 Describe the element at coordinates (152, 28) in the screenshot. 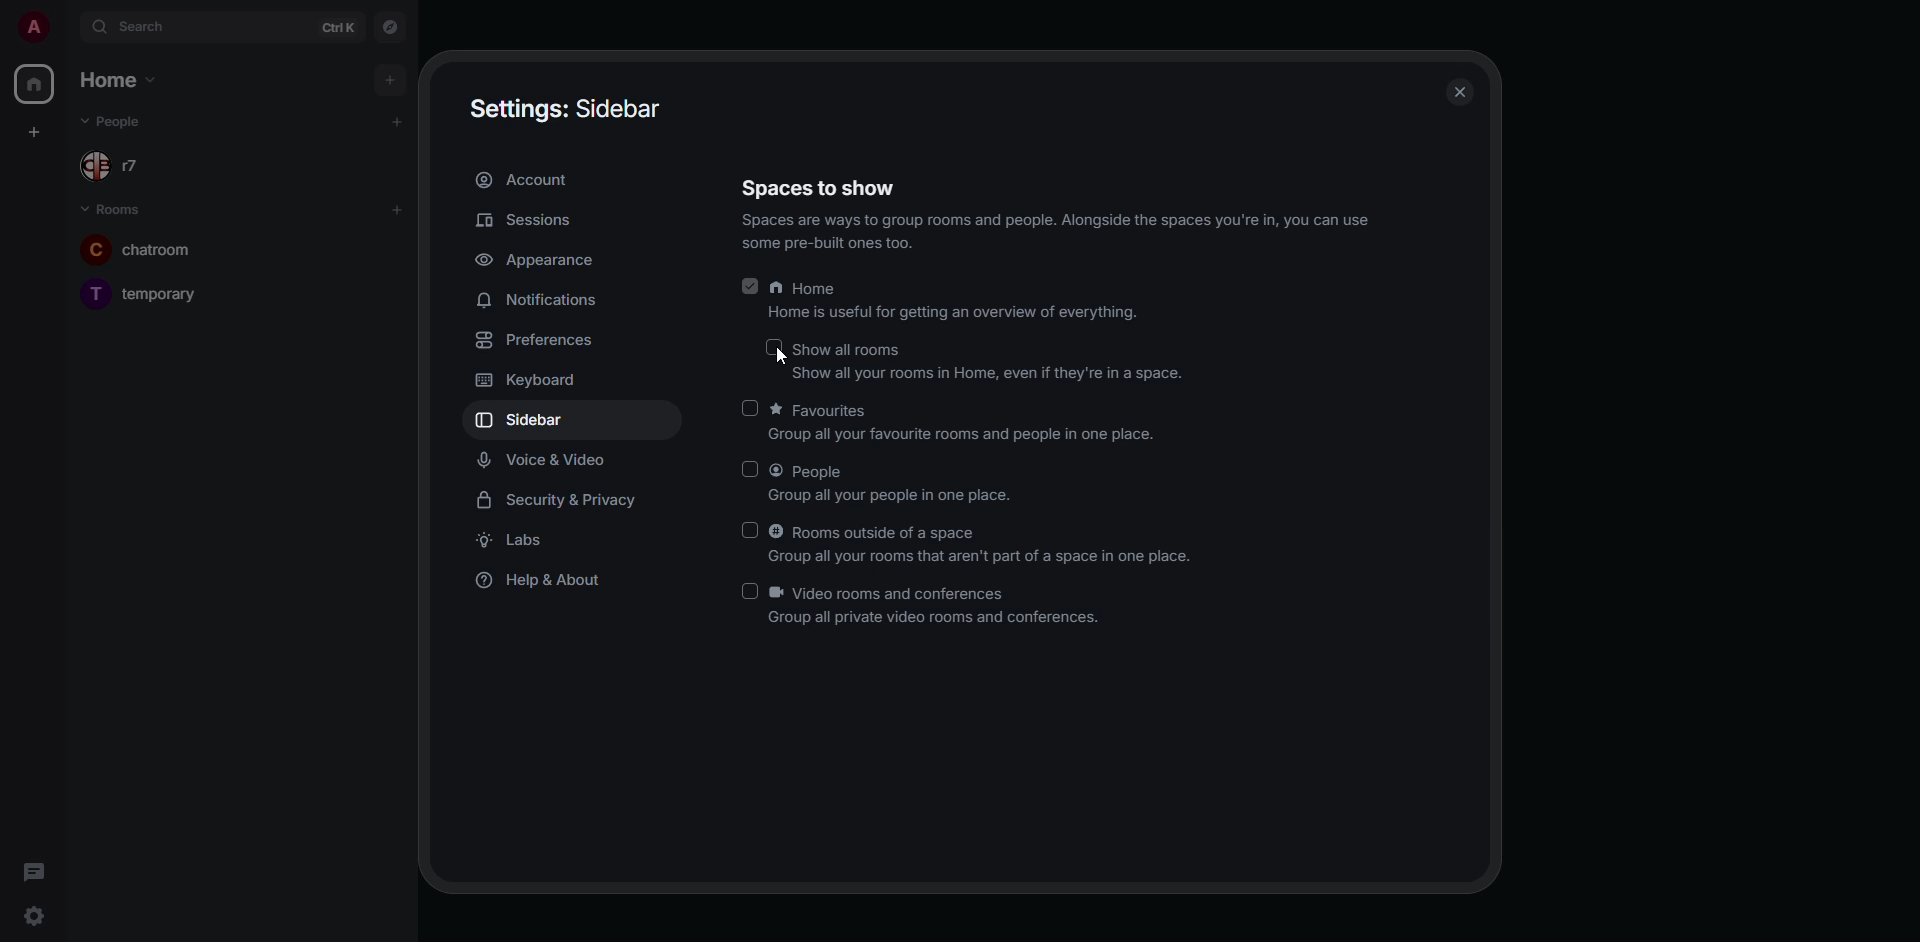

I see `search` at that location.